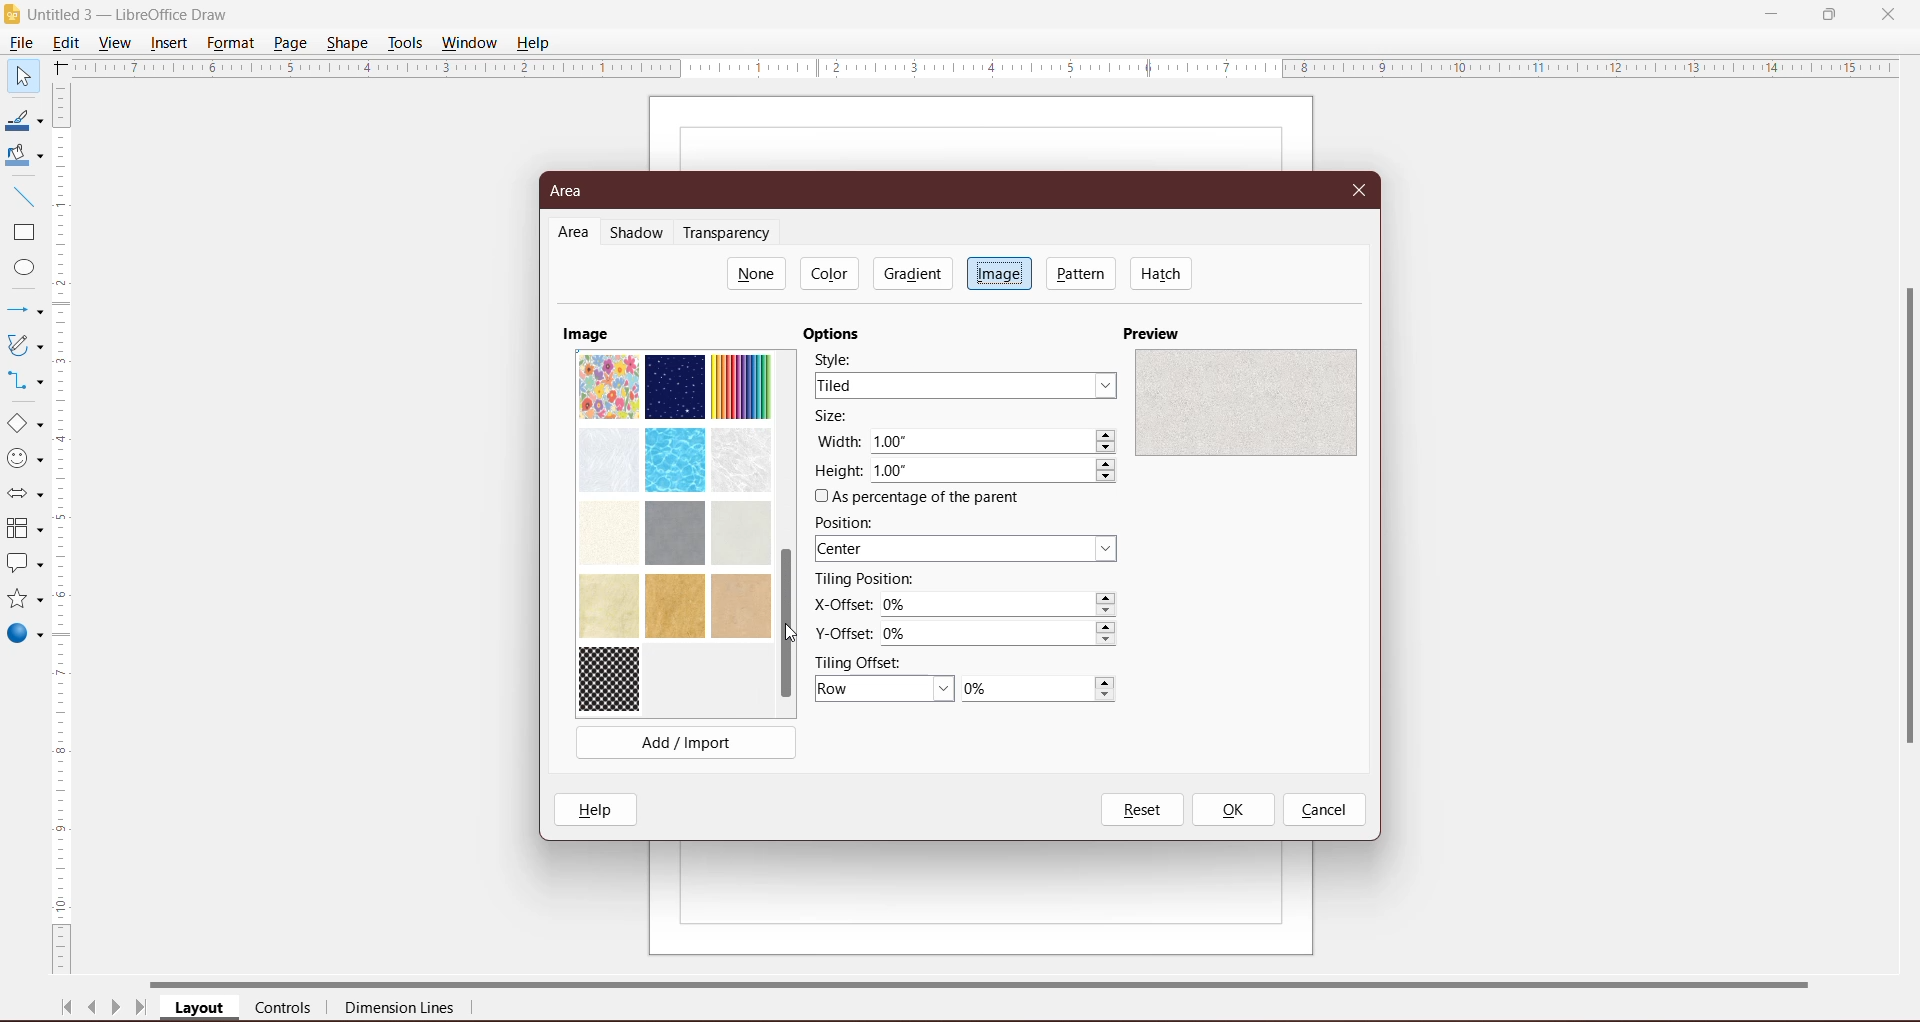 The height and width of the screenshot is (1022, 1920). Describe the element at coordinates (1245, 401) in the screenshot. I see `preview` at that location.